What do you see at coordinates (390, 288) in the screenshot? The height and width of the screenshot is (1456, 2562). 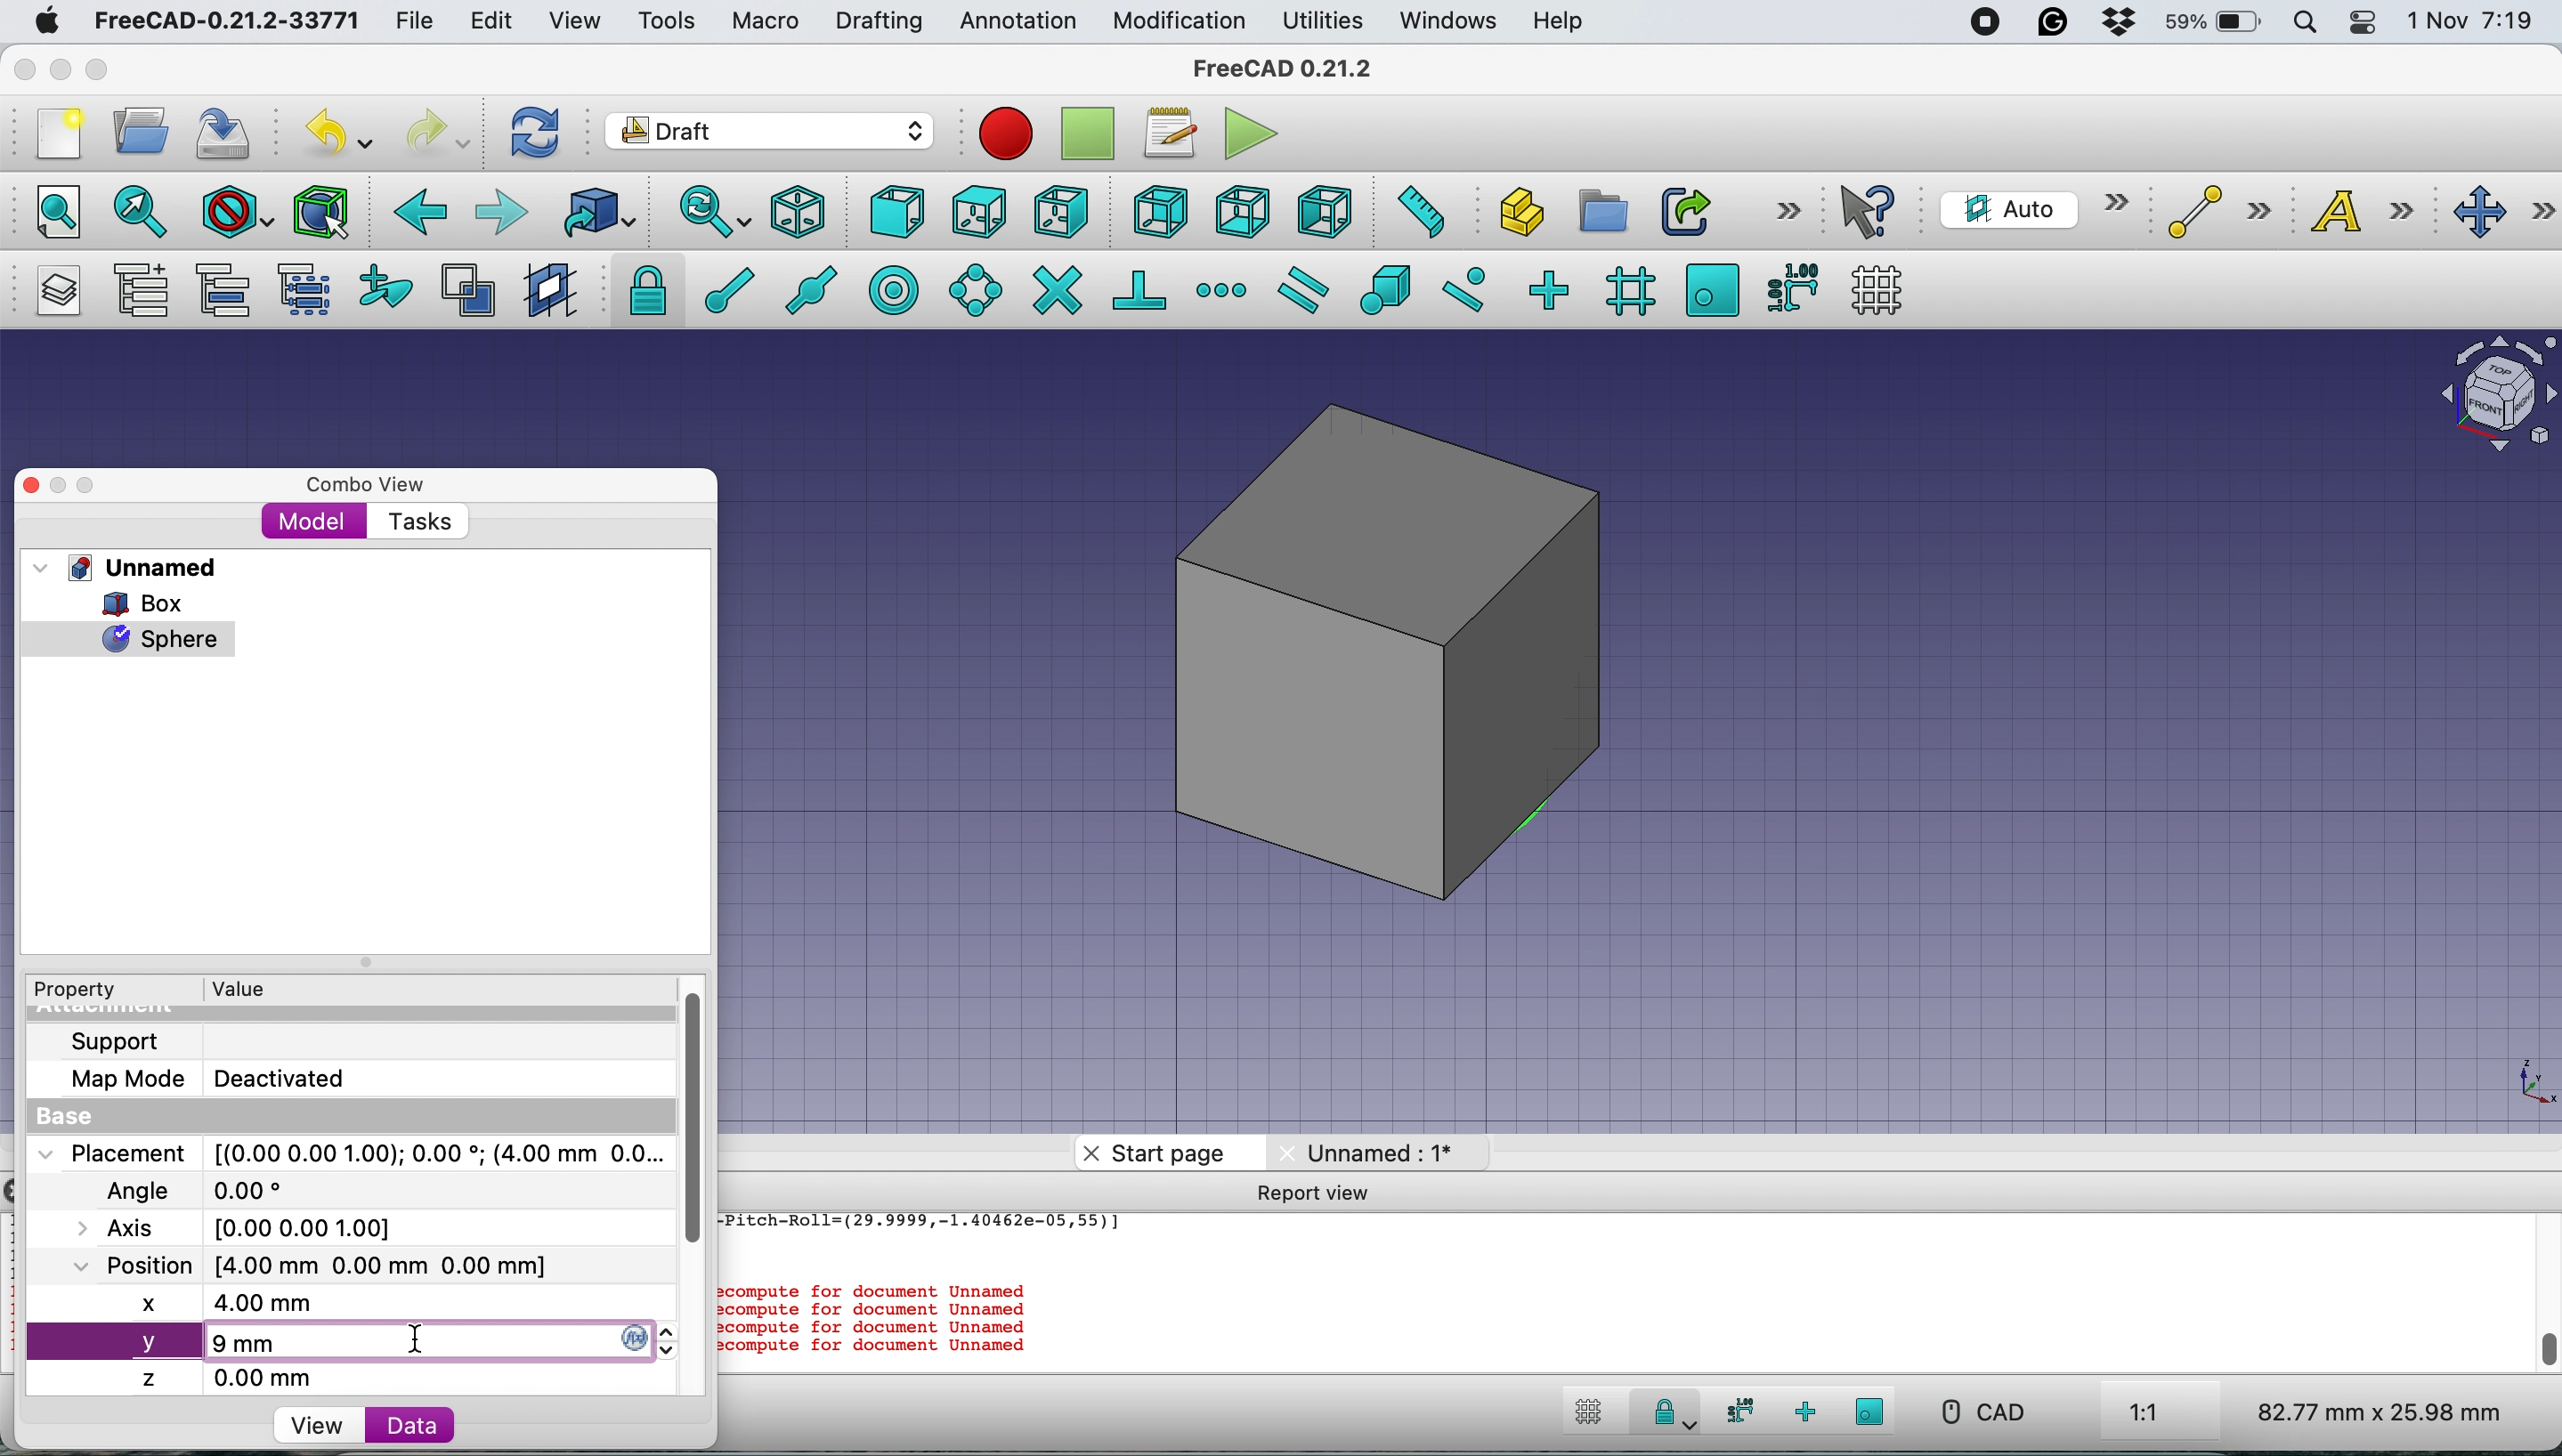 I see `add to construction group` at bounding box center [390, 288].